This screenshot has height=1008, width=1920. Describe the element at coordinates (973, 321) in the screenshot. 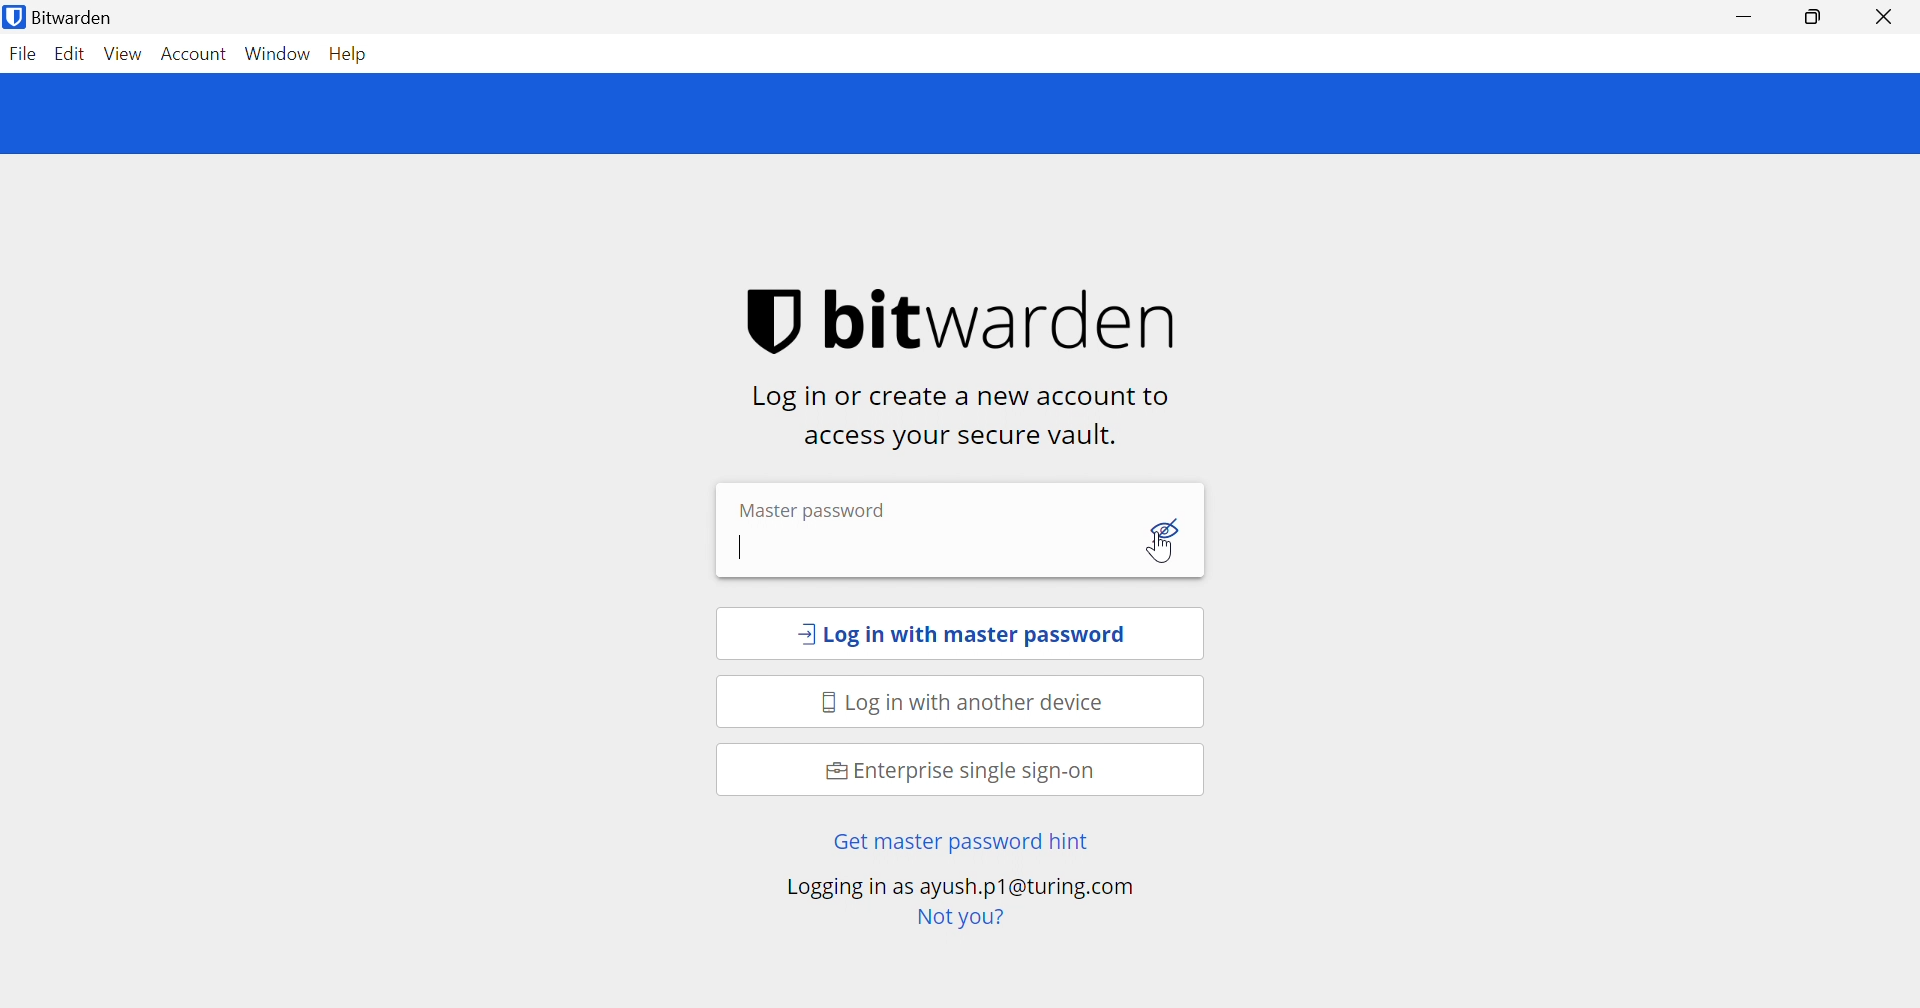

I see `bitwarden` at that location.